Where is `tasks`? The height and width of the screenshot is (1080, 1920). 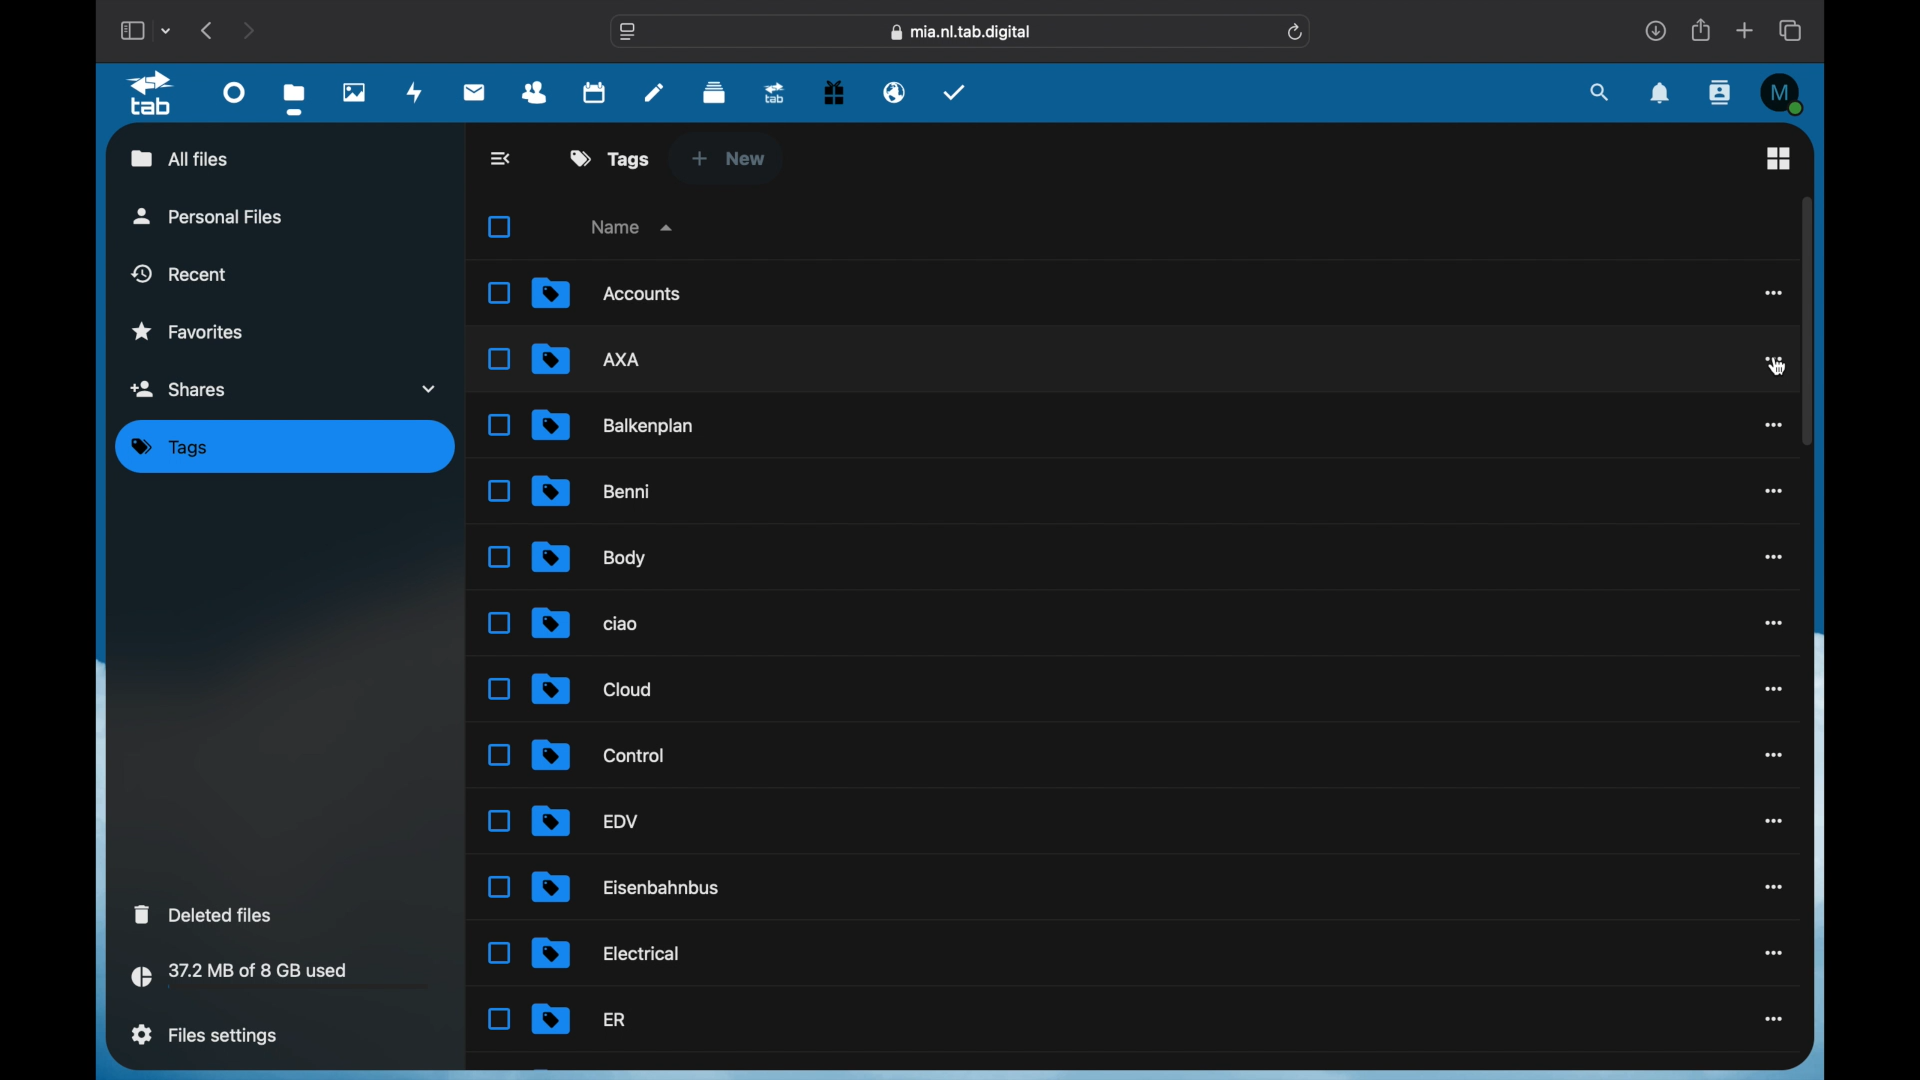 tasks is located at coordinates (955, 91).